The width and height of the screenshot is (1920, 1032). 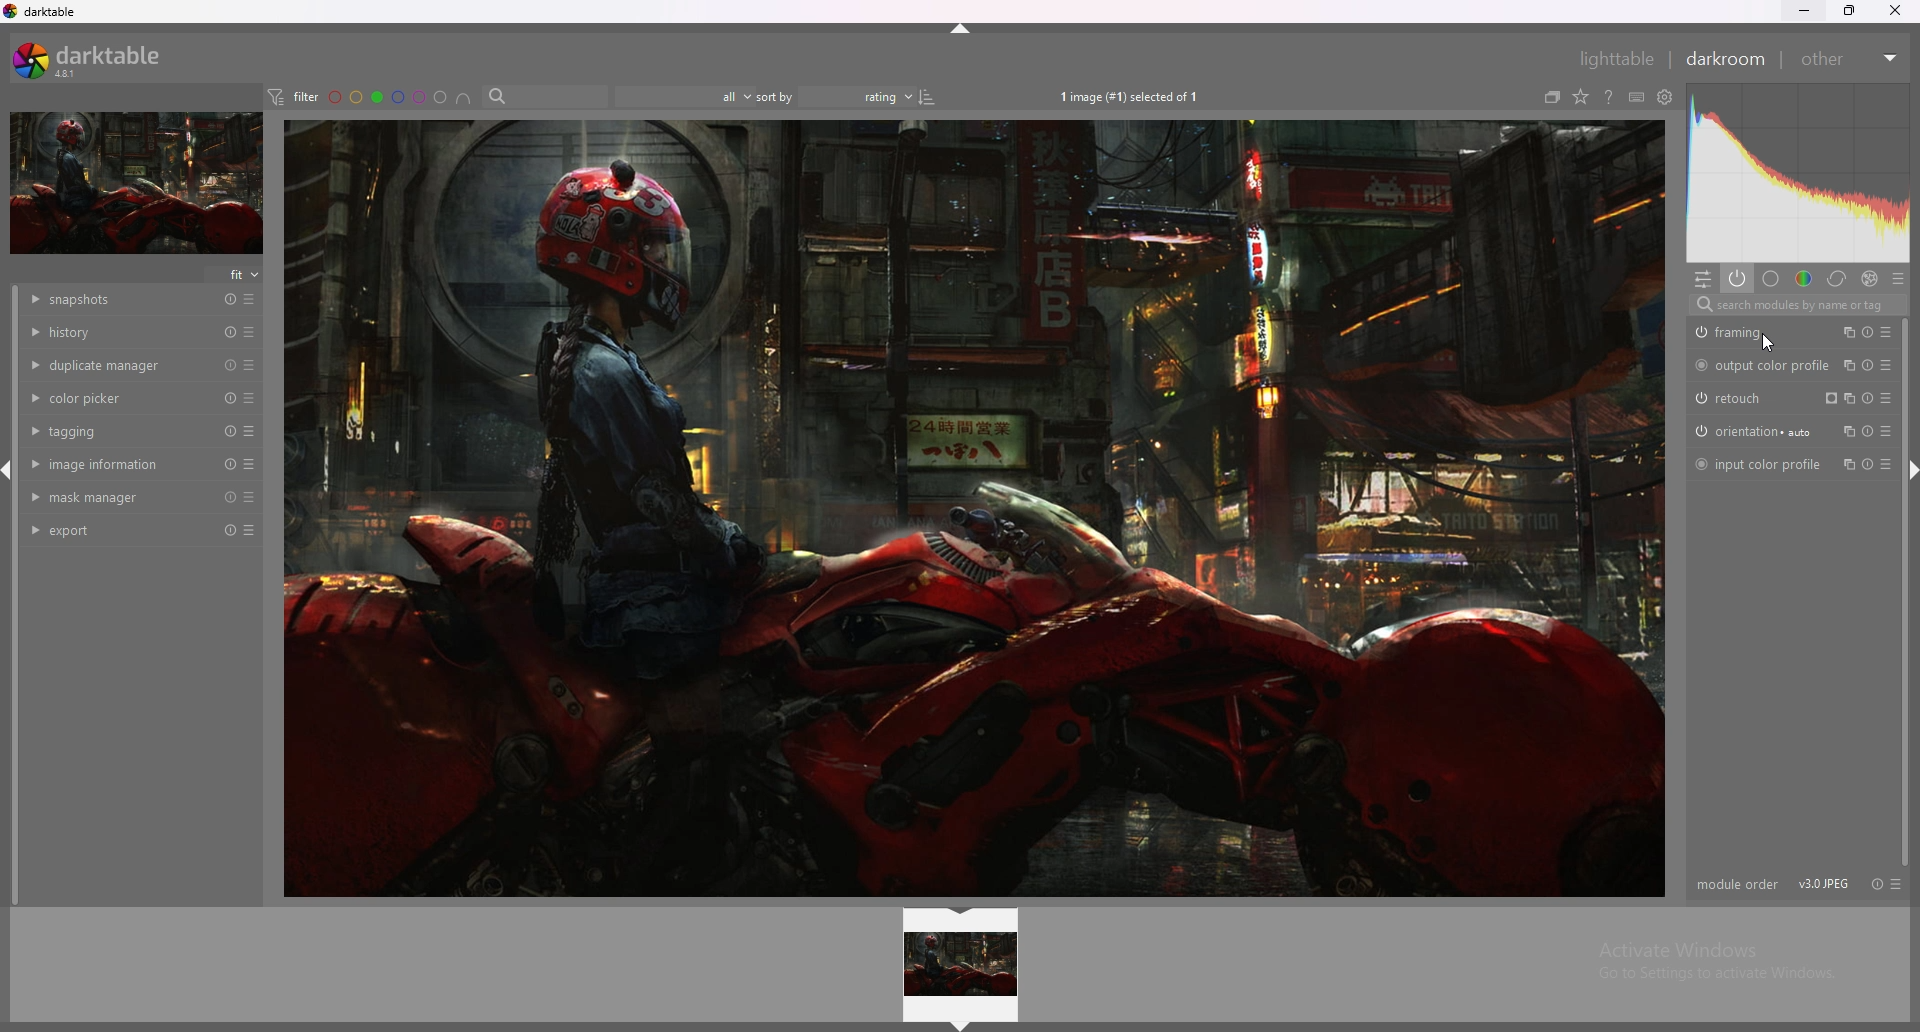 I want to click on resize, so click(x=1853, y=10).